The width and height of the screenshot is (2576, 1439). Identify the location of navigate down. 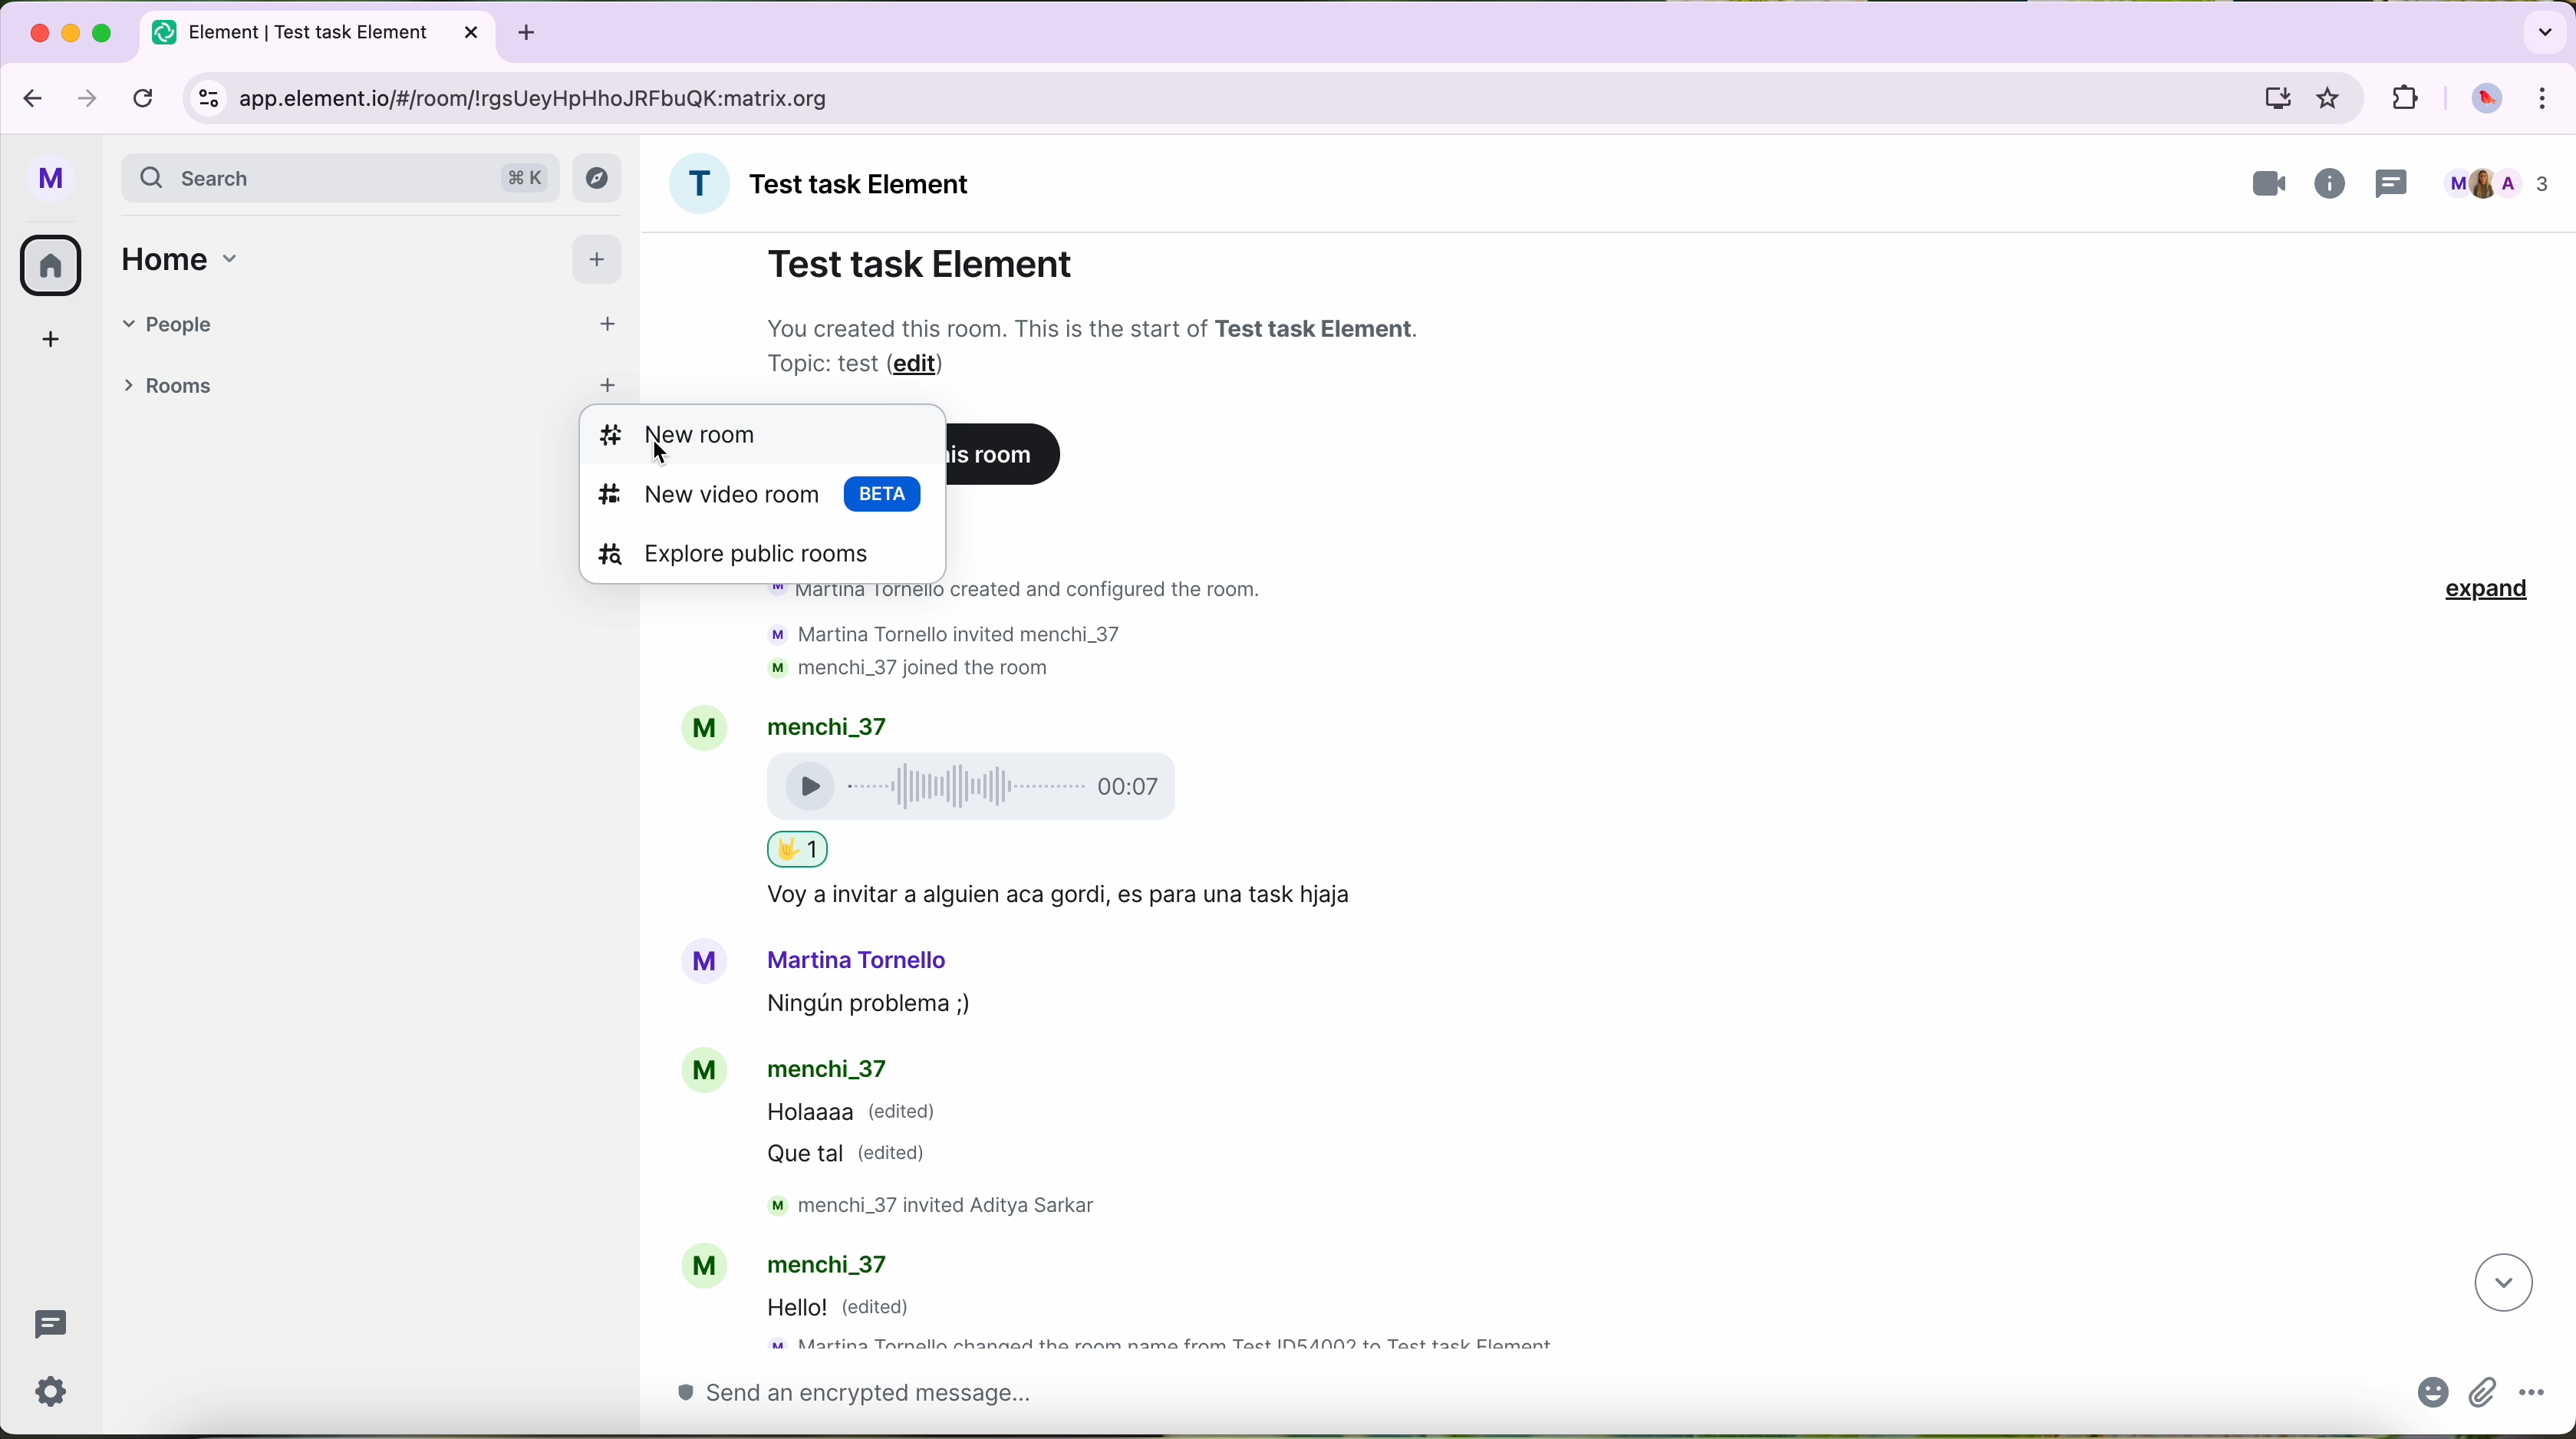
(2500, 1284).